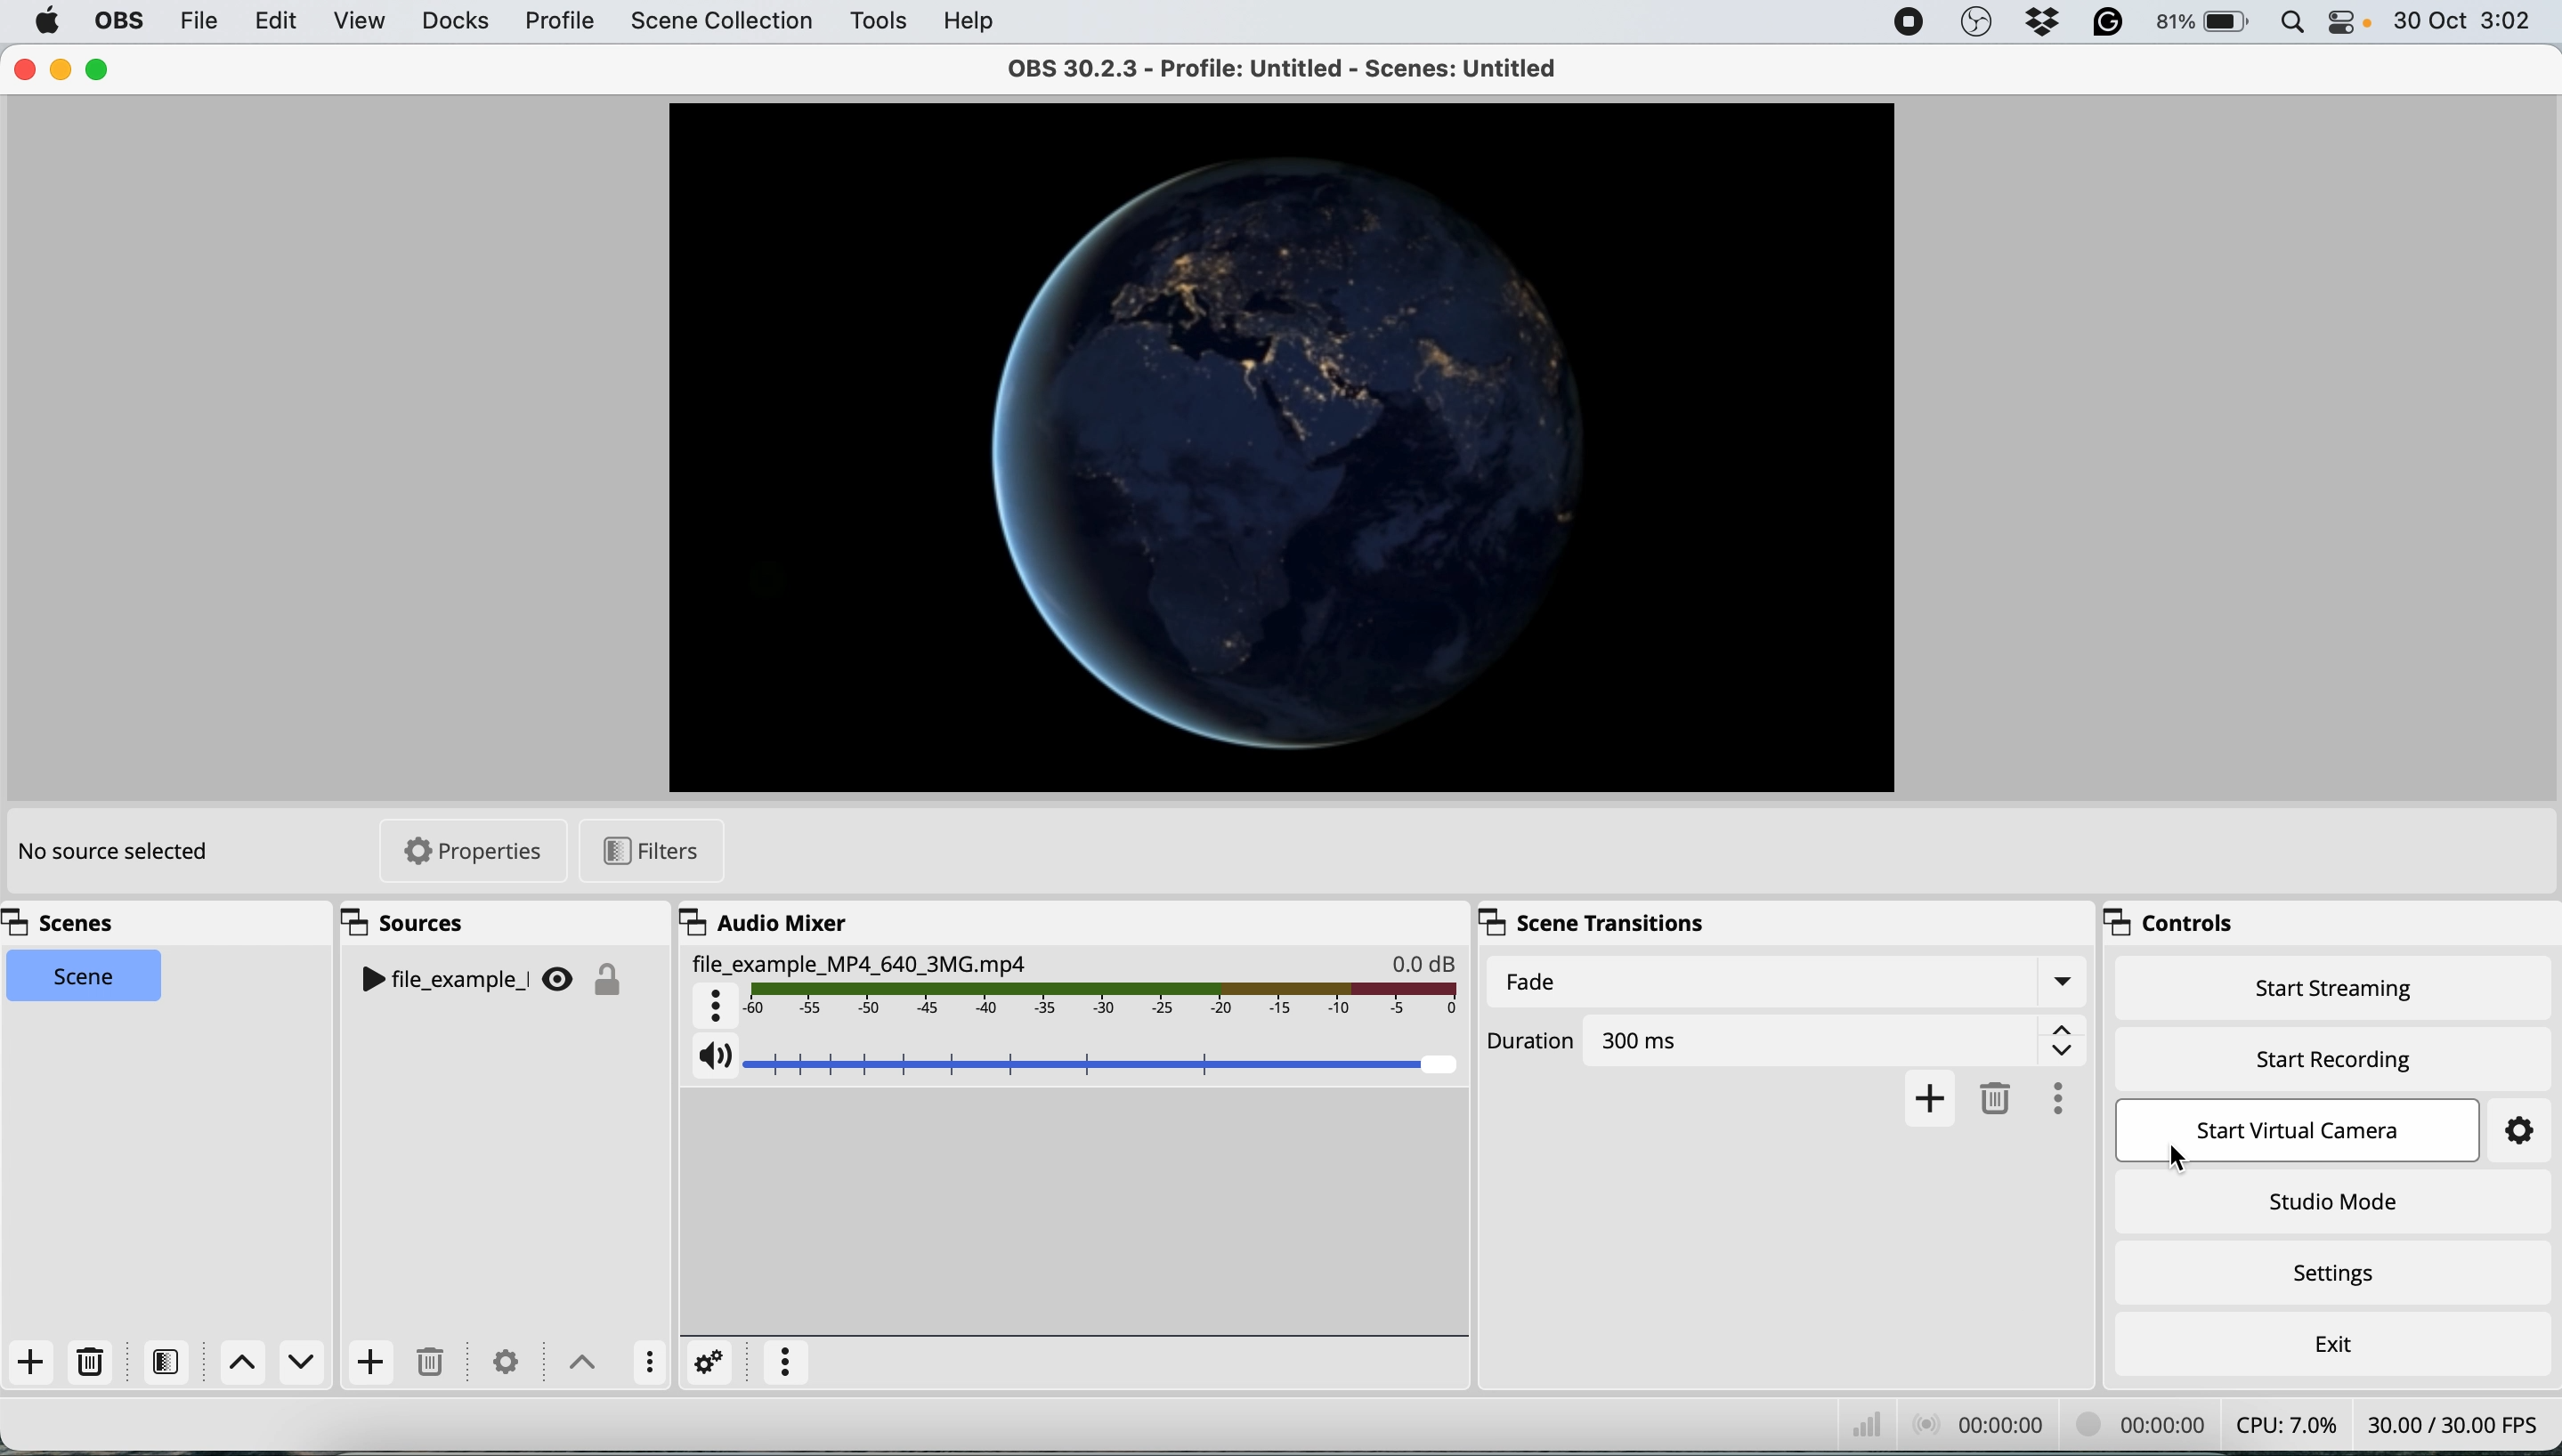 Image resolution: width=2562 pixels, height=1456 pixels. I want to click on docks, so click(452, 25).